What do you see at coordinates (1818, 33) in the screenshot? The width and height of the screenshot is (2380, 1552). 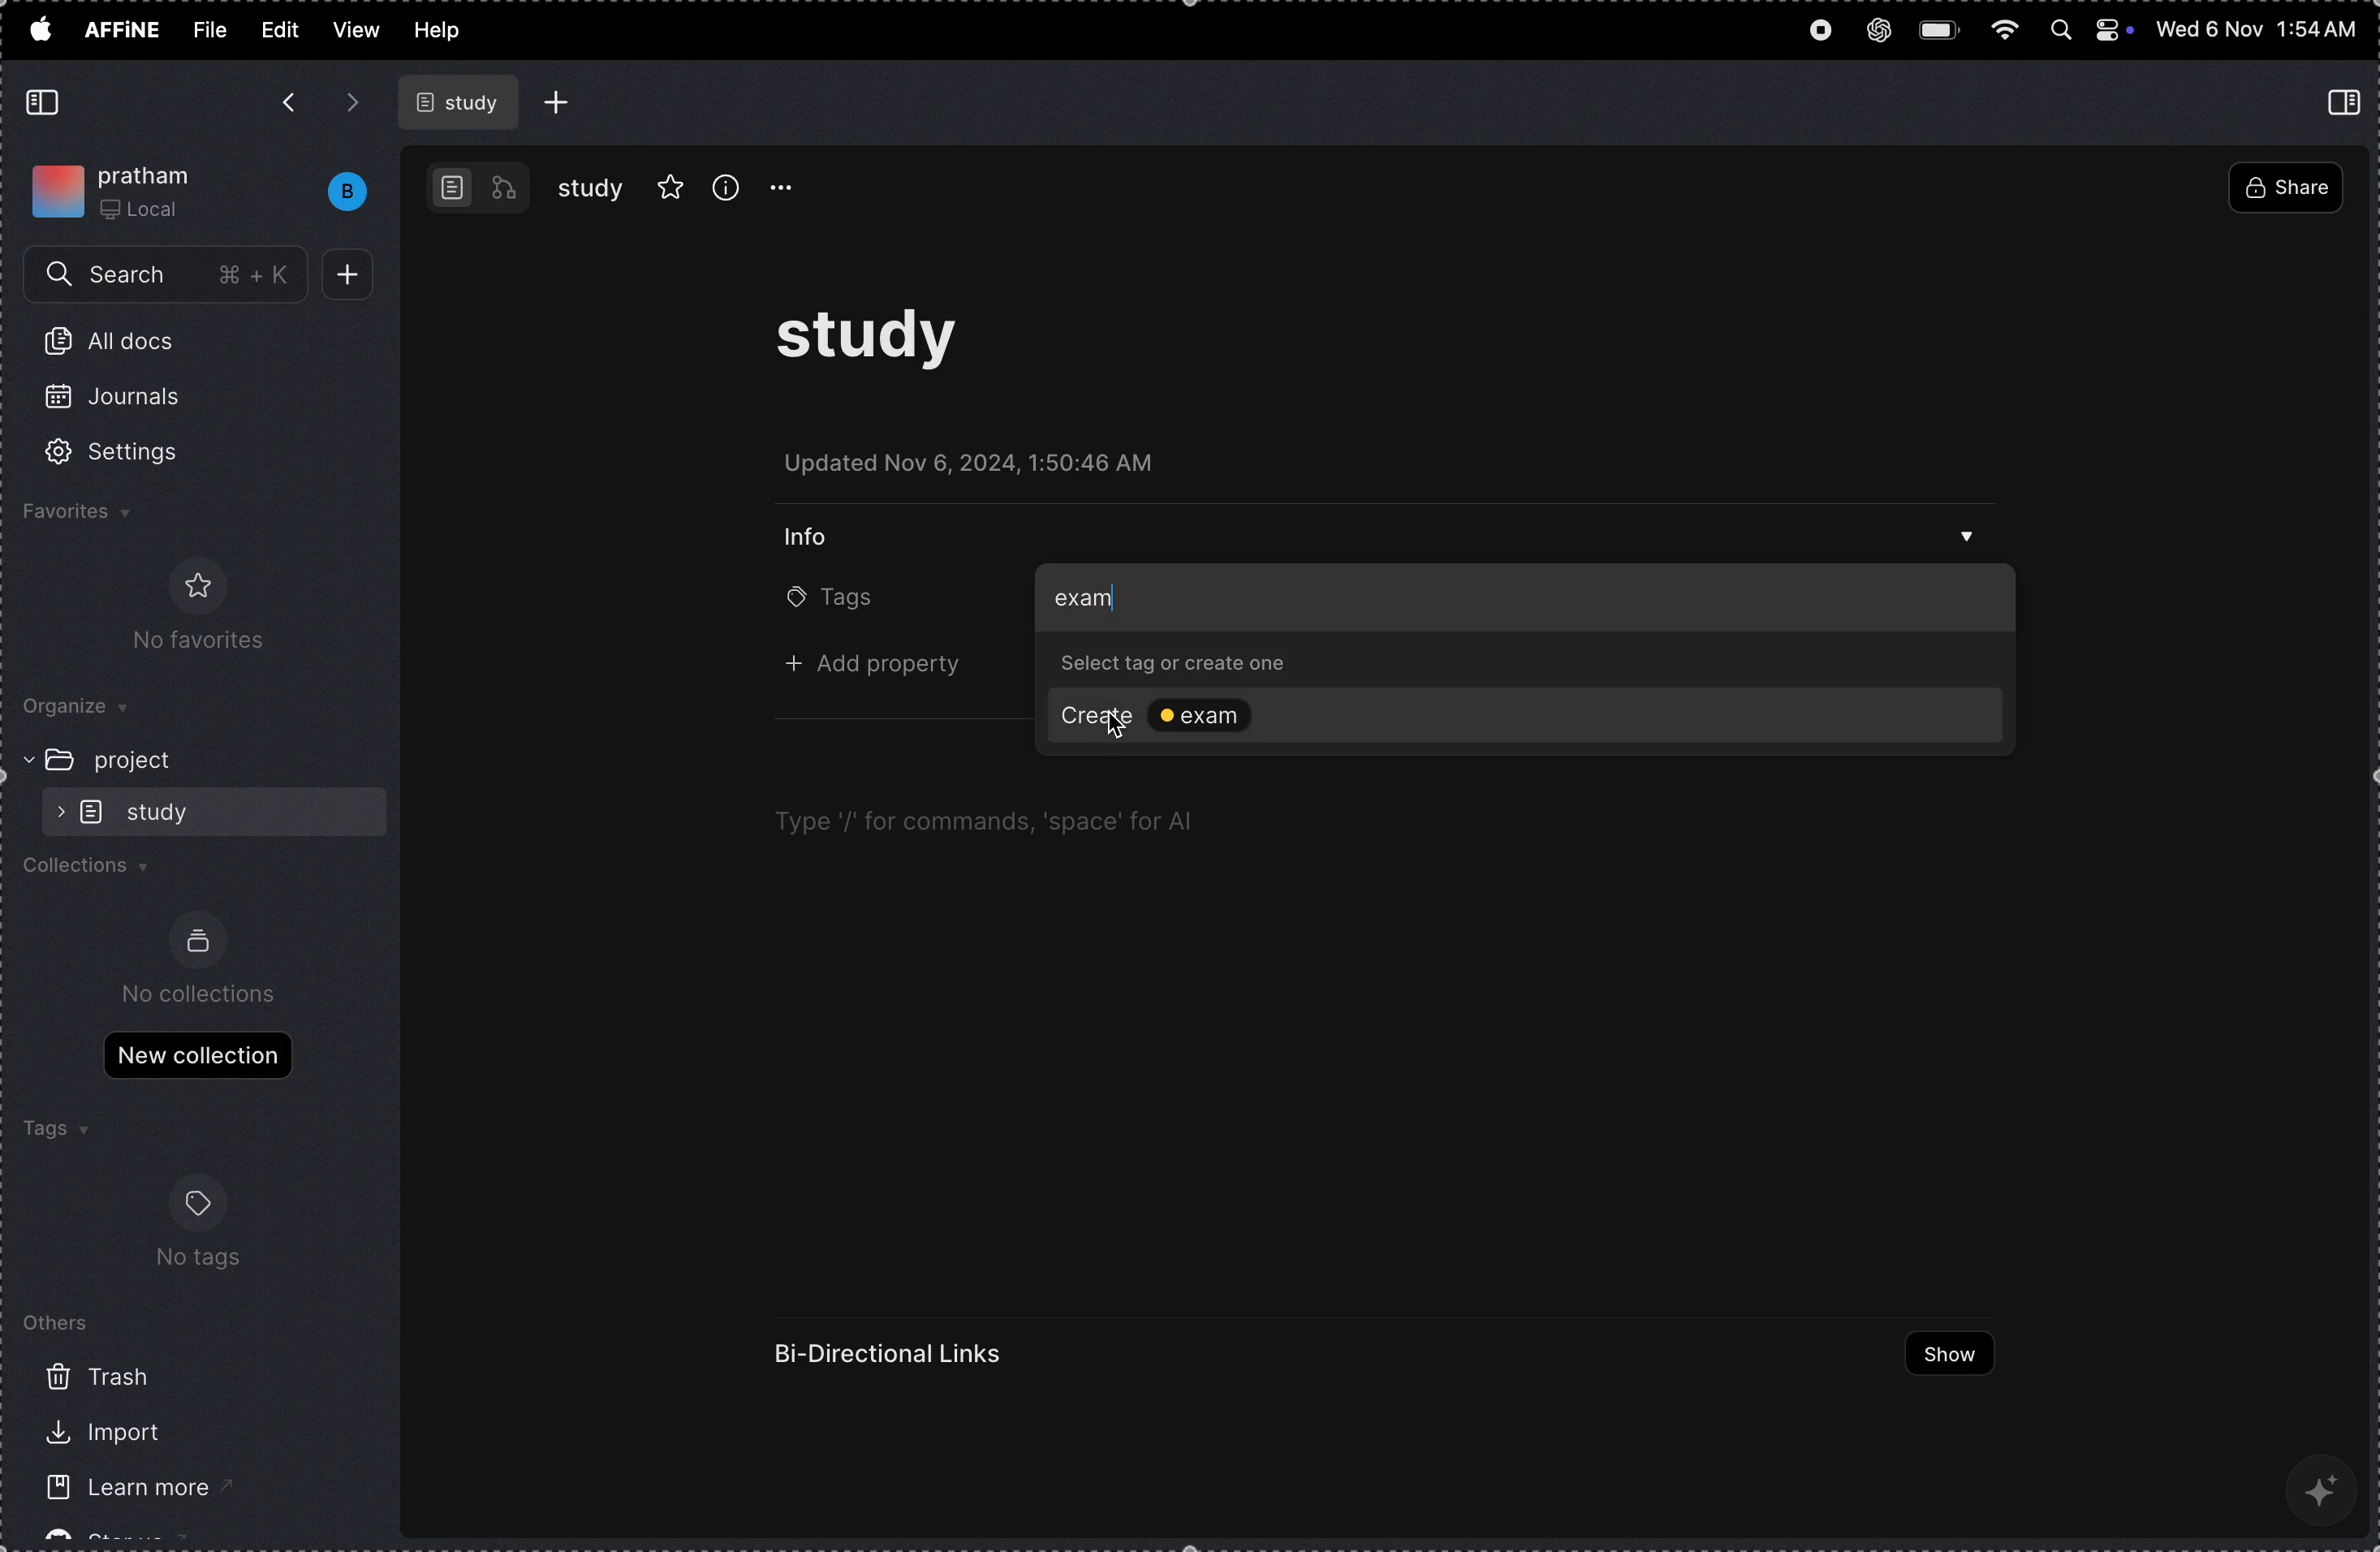 I see `record` at bounding box center [1818, 33].